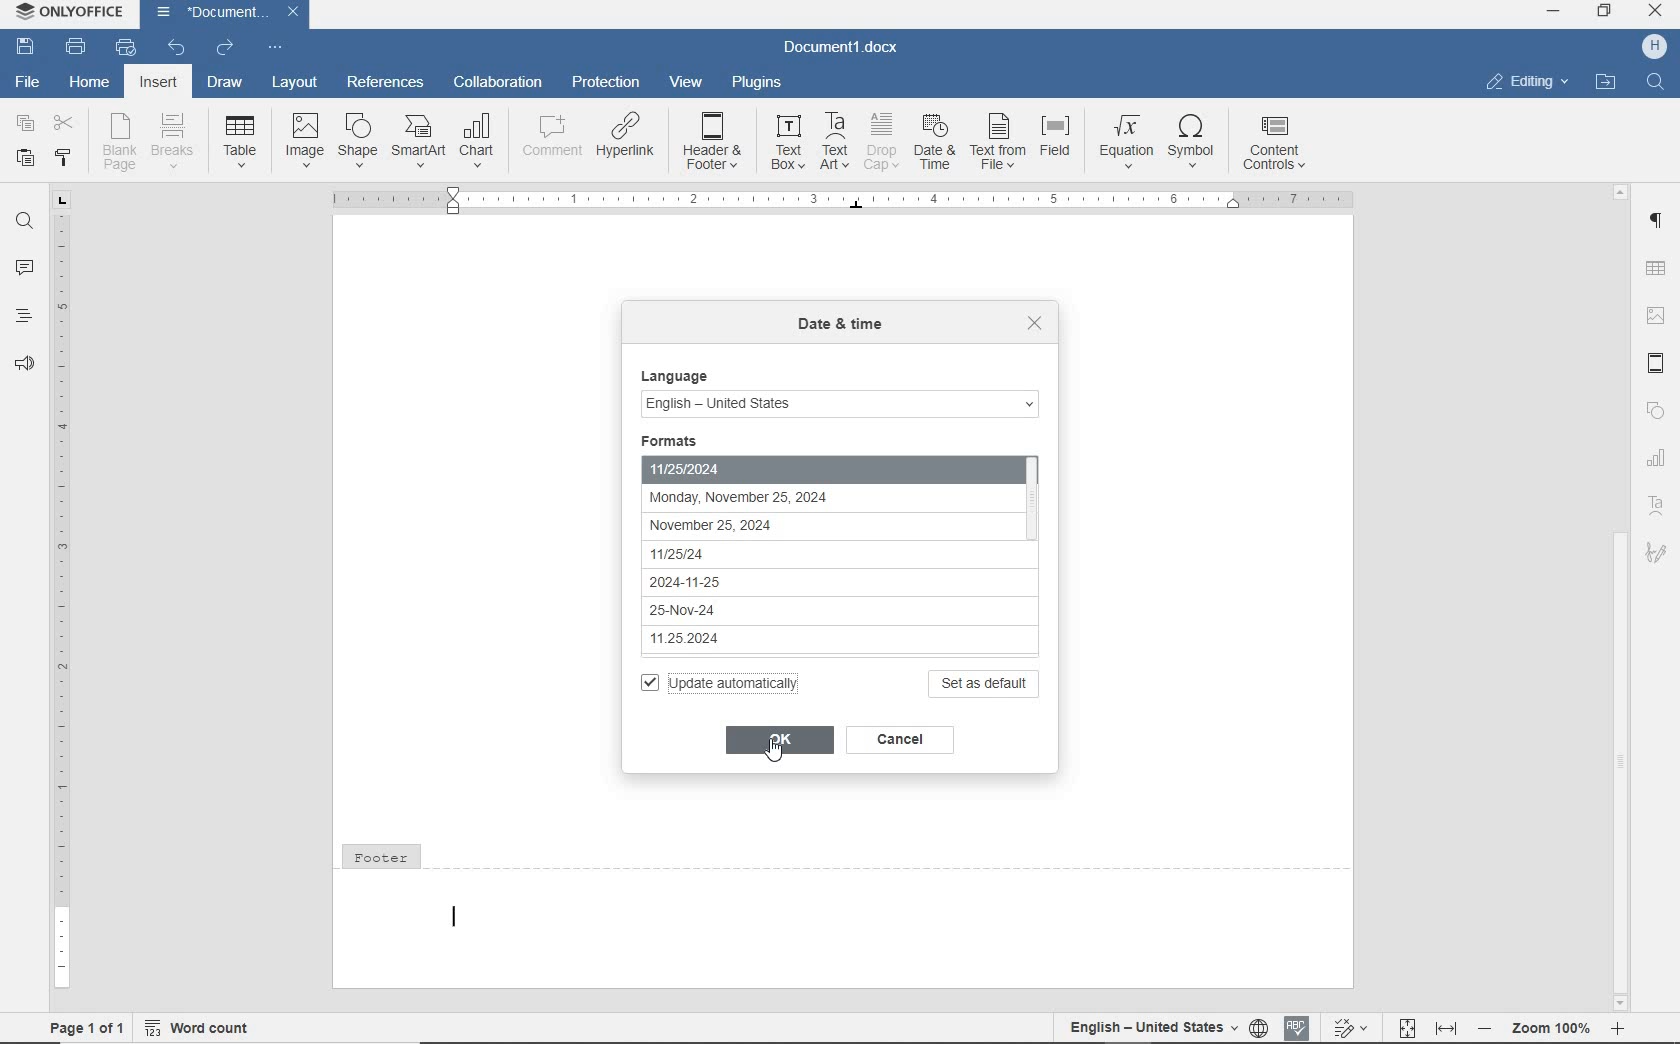  I want to click on equation, so click(1127, 140).